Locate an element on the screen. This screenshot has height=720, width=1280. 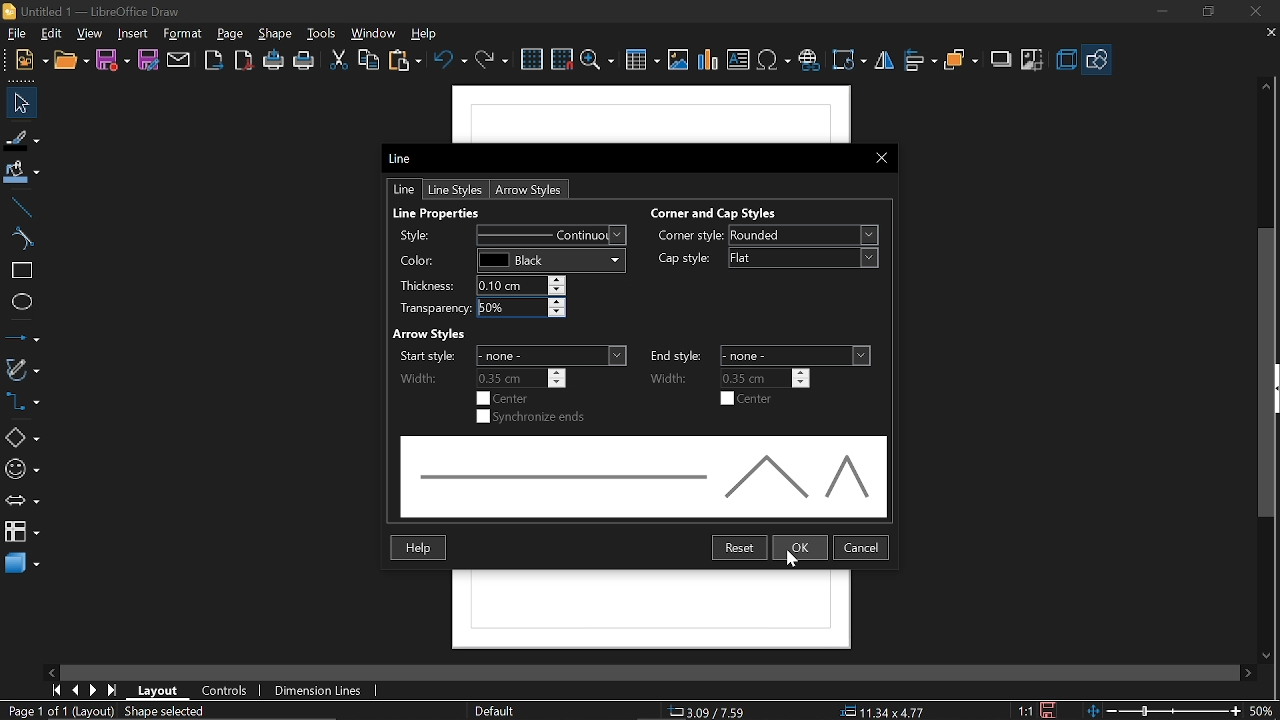
close tab is located at coordinates (1271, 34).